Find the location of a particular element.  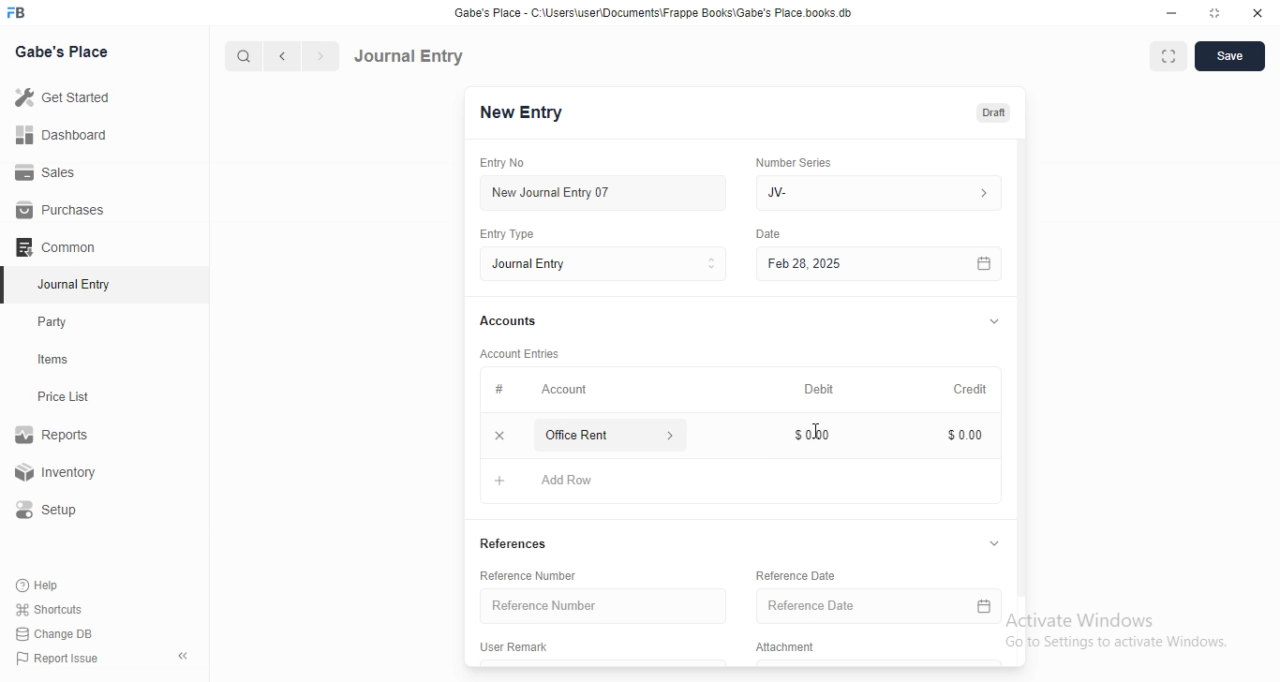

Setup is located at coordinates (54, 510).